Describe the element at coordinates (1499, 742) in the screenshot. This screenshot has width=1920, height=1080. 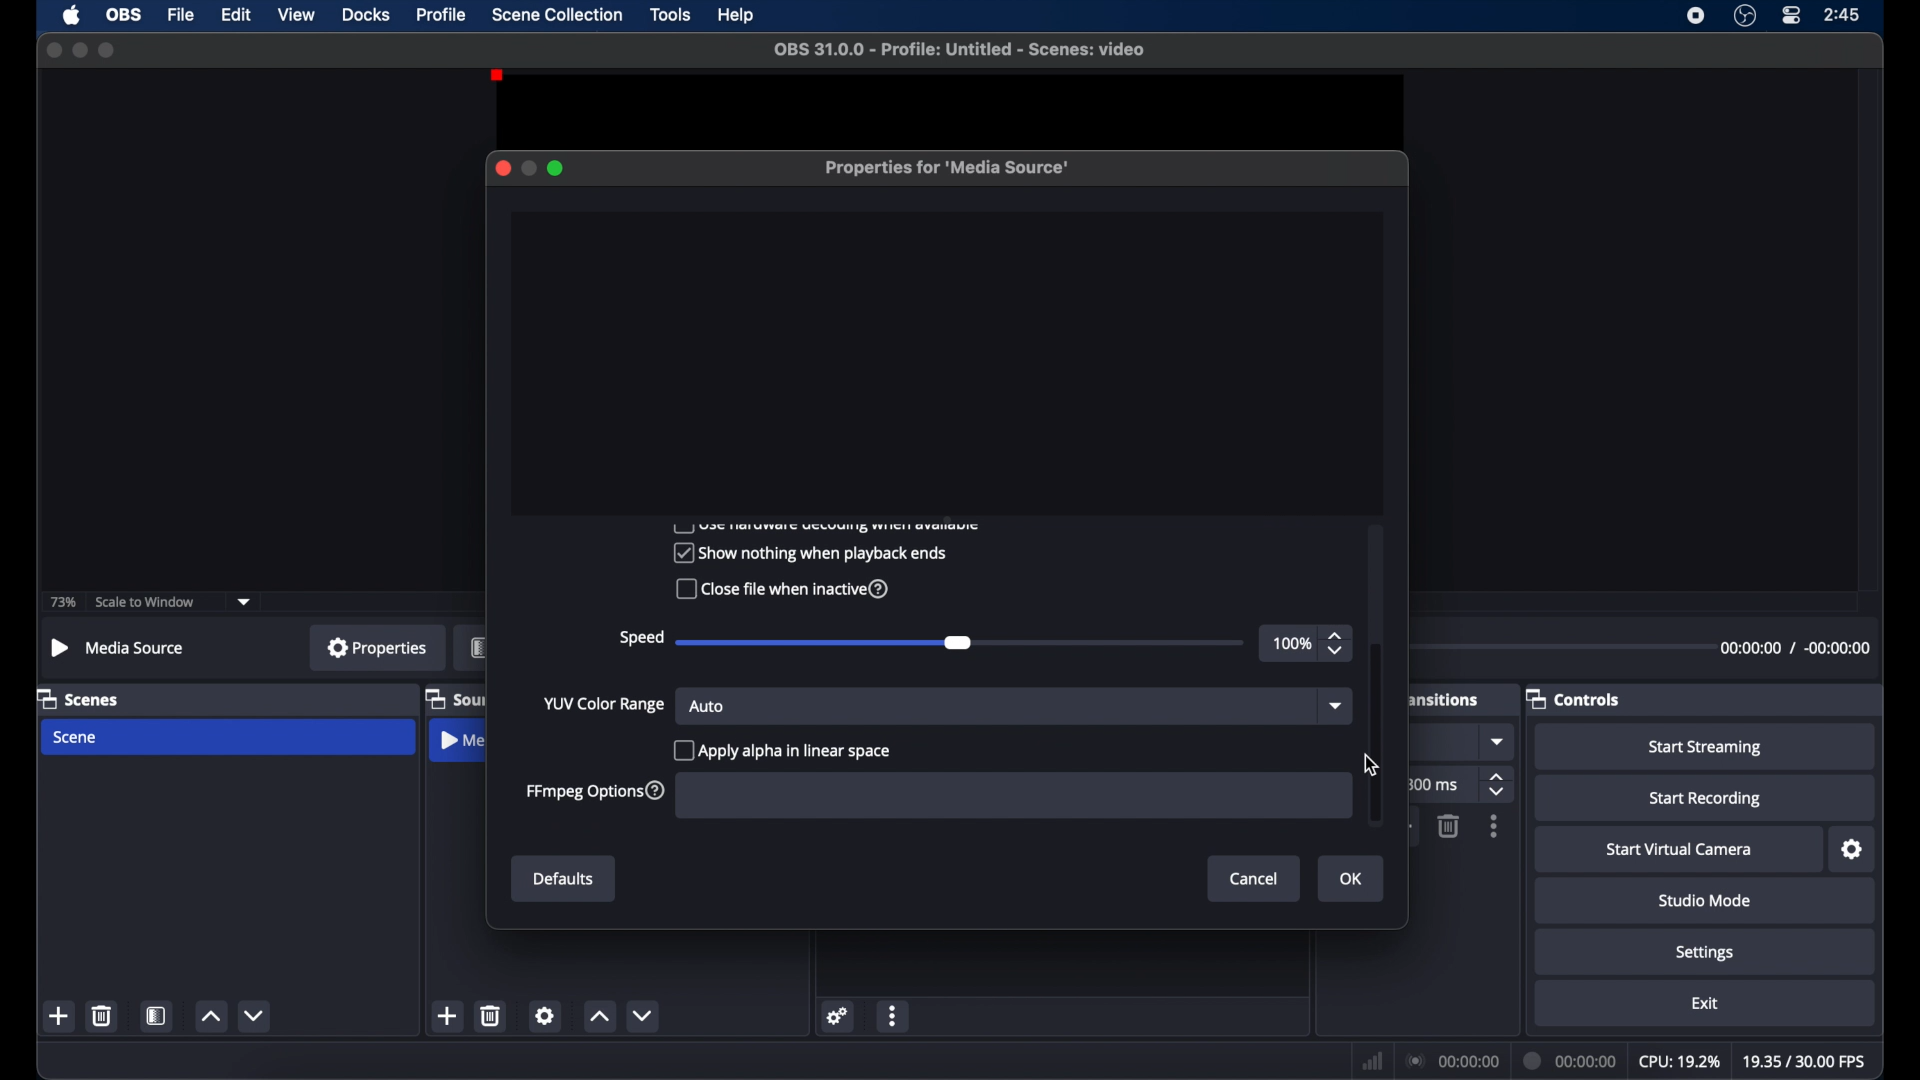
I see `dropdown` at that location.